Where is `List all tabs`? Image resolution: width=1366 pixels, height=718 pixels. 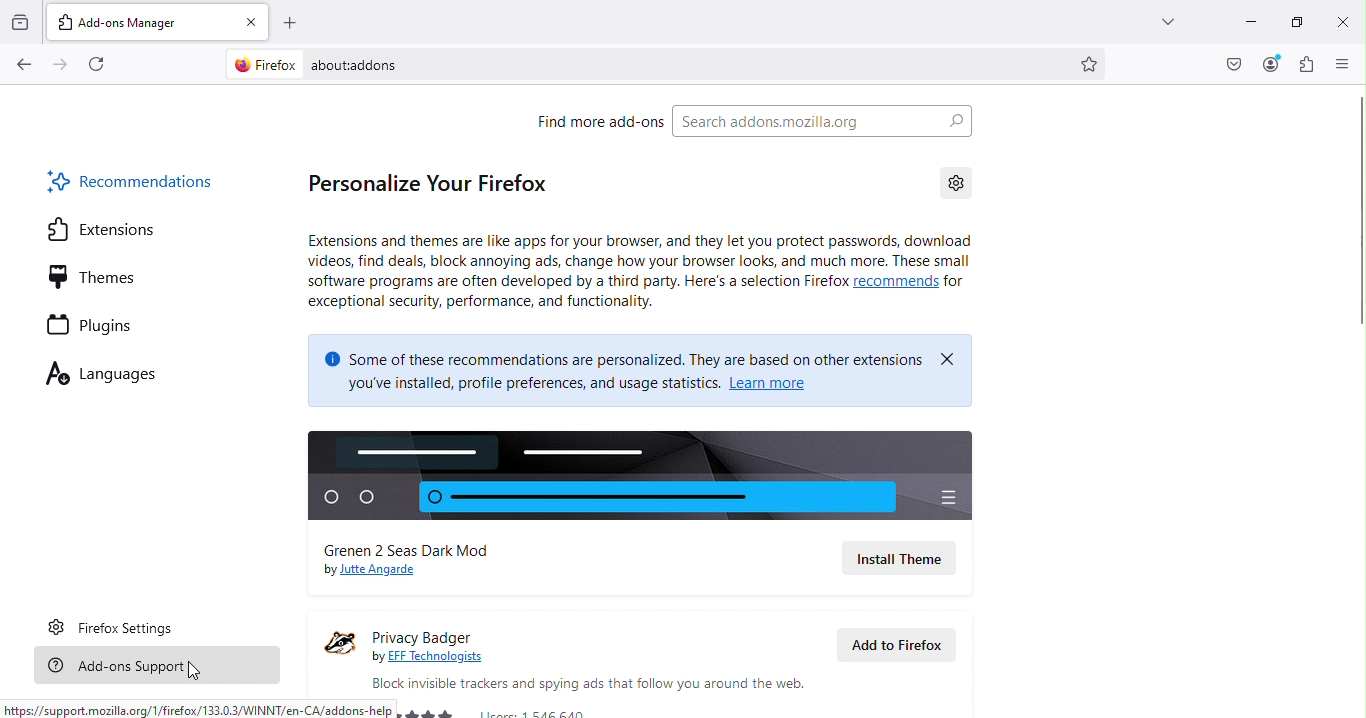 List all tabs is located at coordinates (1168, 19).